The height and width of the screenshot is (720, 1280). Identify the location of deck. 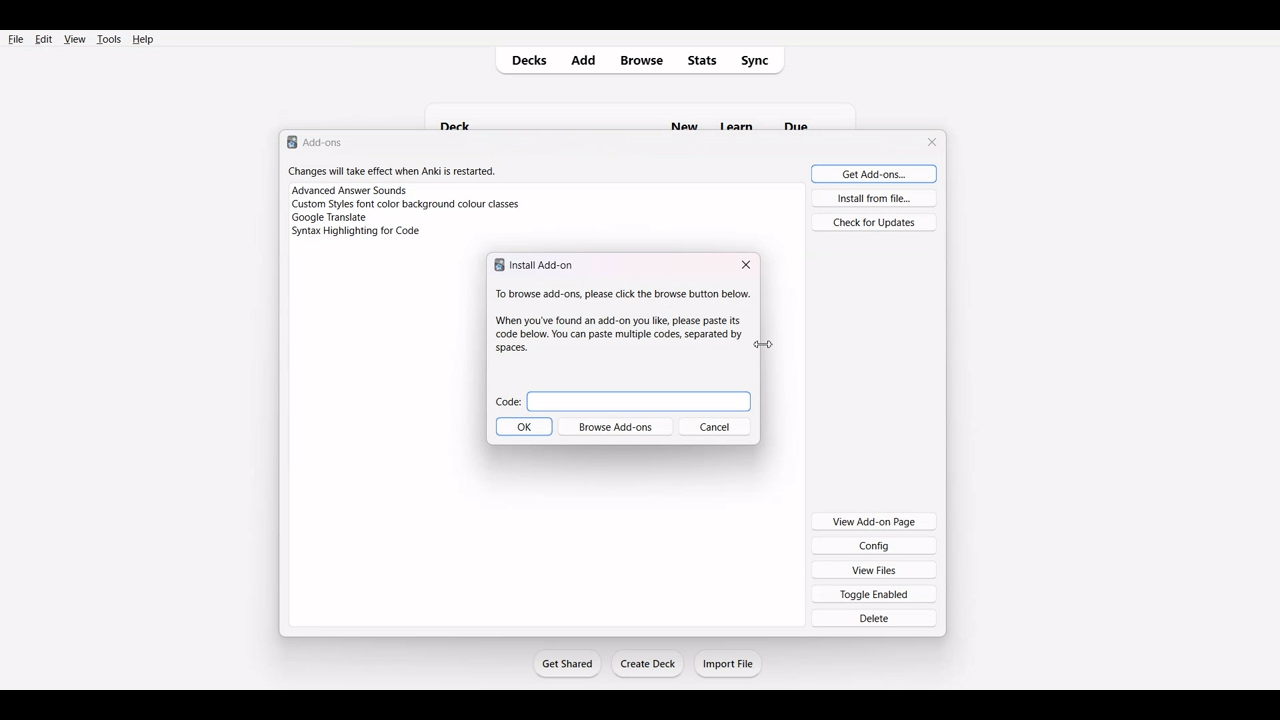
(464, 115).